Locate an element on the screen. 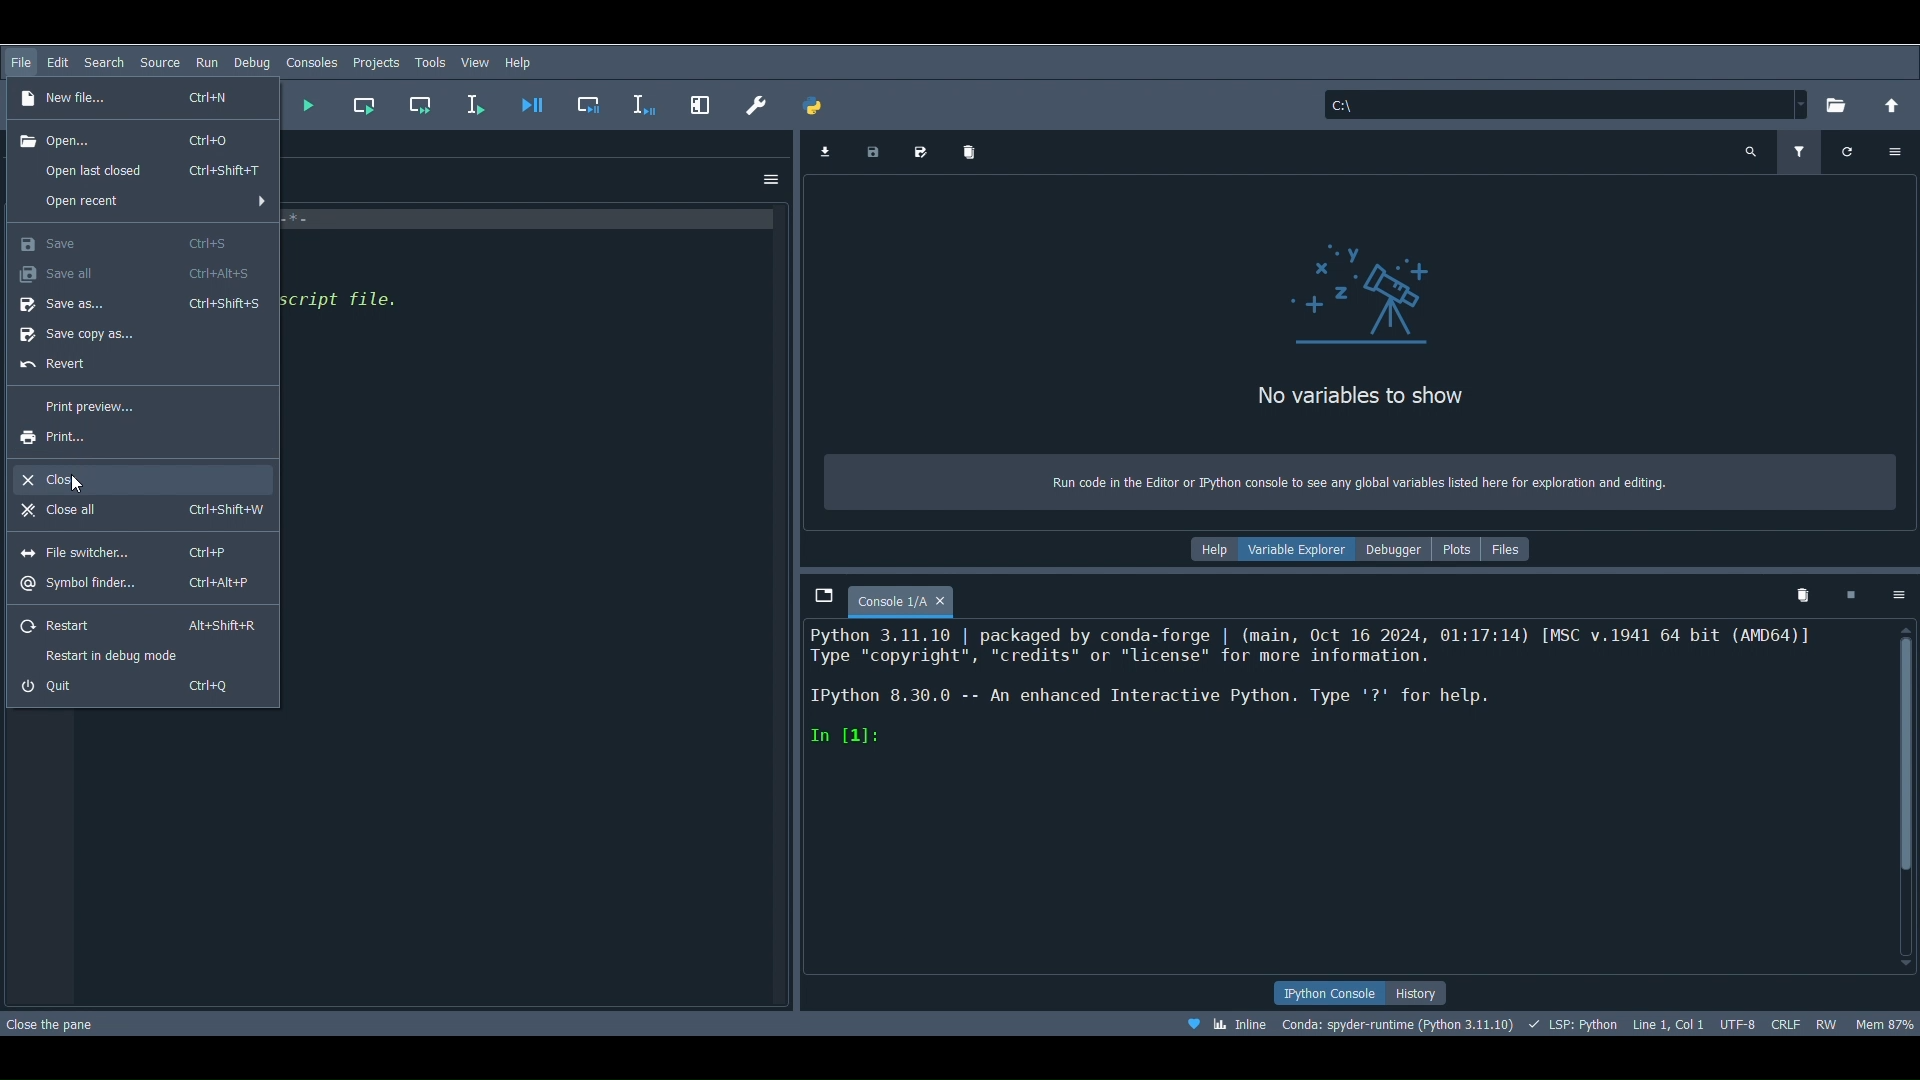 The height and width of the screenshot is (1080, 1920). Console is located at coordinates (1345, 795).